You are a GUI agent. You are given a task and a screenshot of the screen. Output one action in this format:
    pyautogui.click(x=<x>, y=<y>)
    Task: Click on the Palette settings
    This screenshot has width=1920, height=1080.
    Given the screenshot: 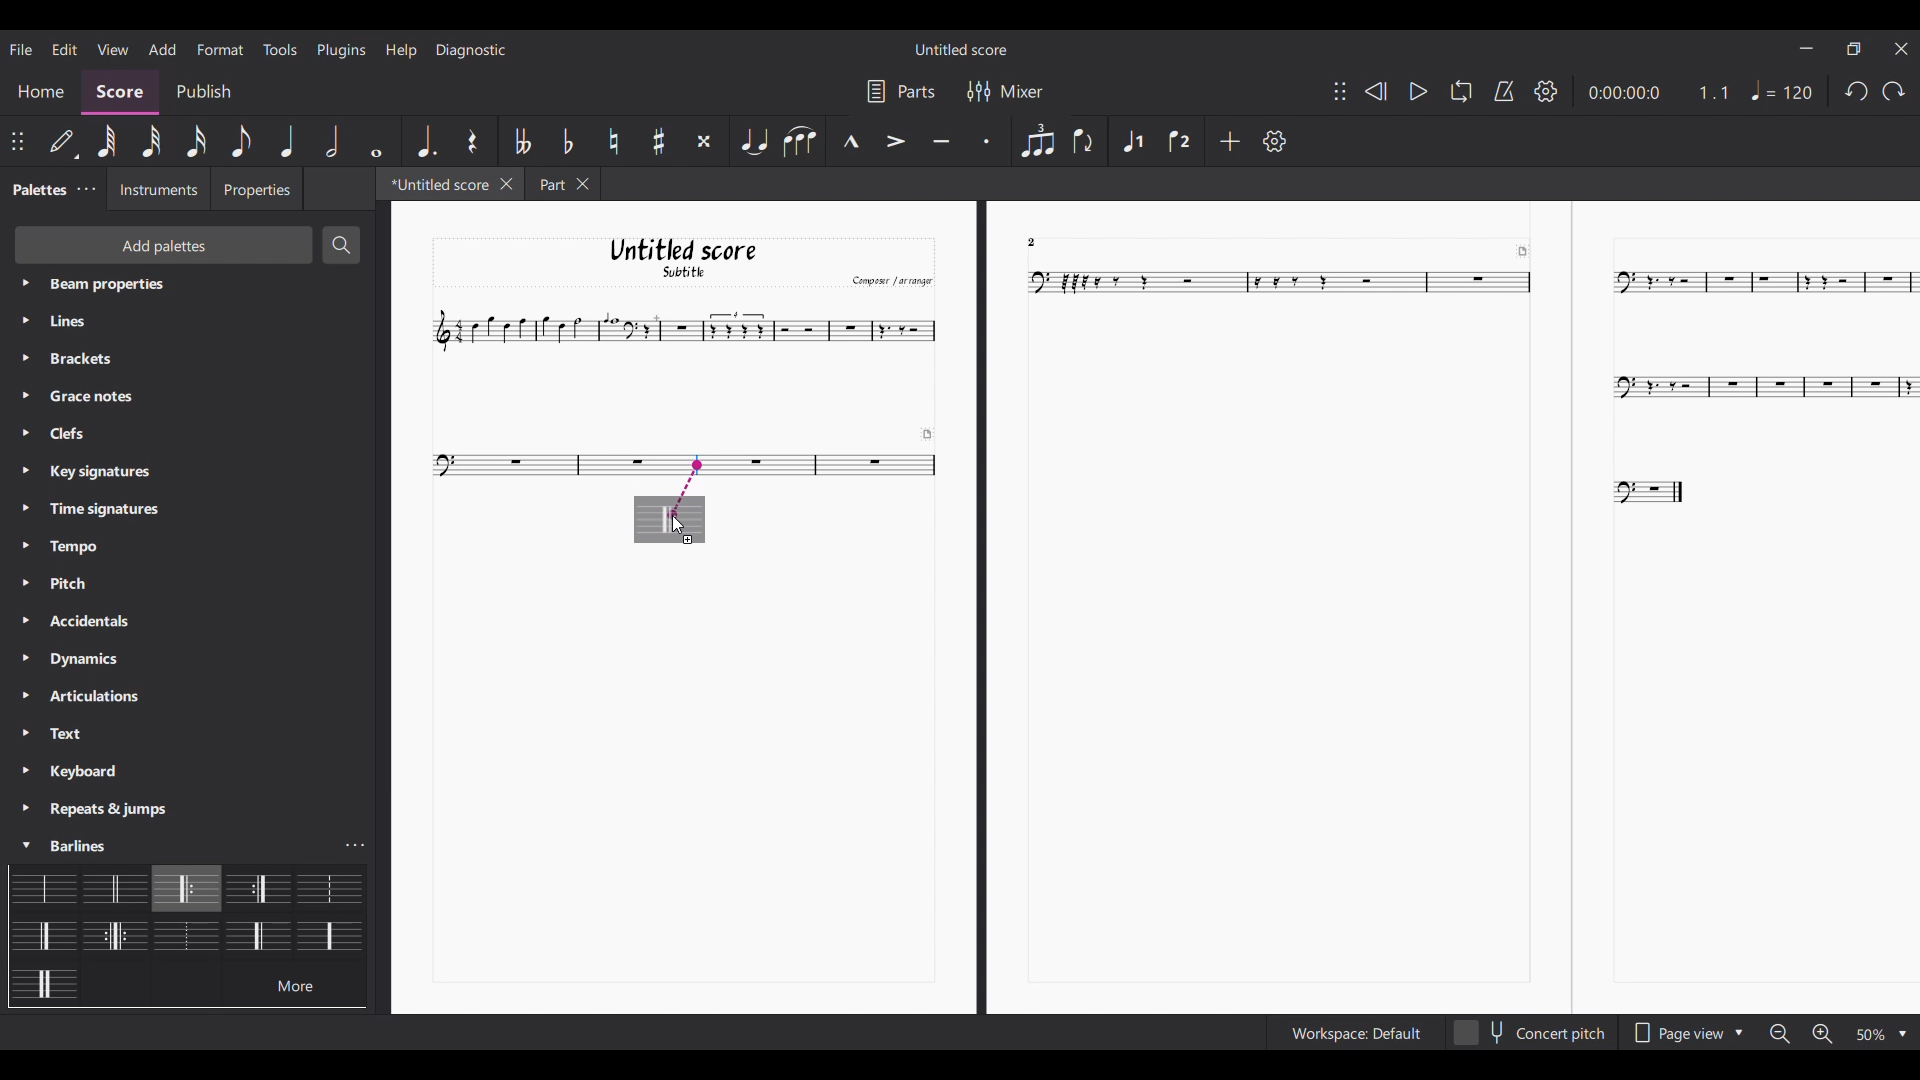 What is the action you would take?
    pyautogui.click(x=80, y=699)
    